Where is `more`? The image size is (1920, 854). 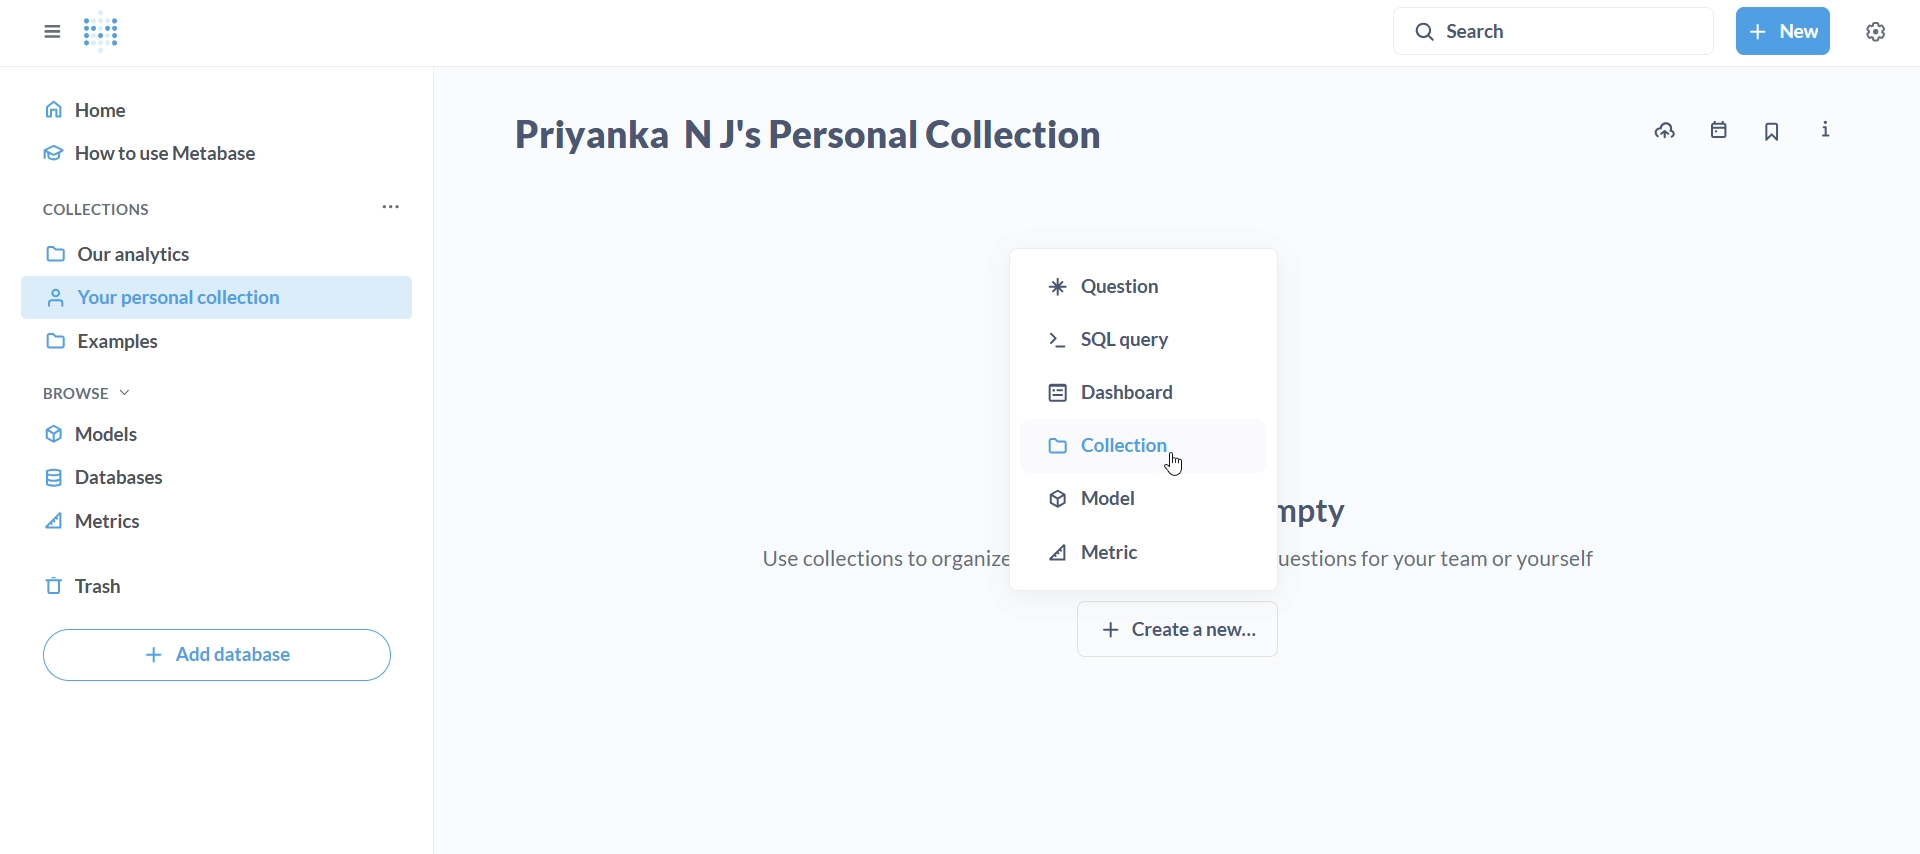
more is located at coordinates (391, 207).